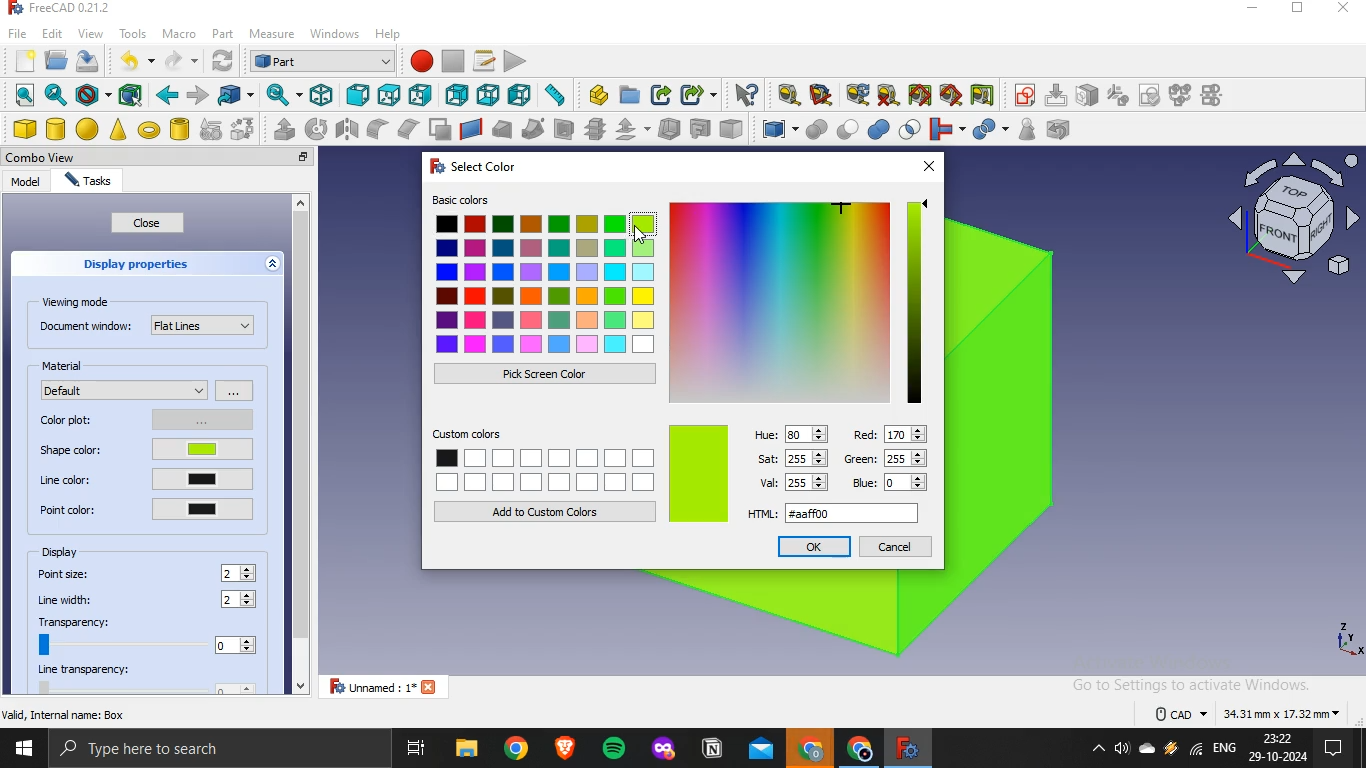  Describe the element at coordinates (24, 58) in the screenshot. I see `new file` at that location.